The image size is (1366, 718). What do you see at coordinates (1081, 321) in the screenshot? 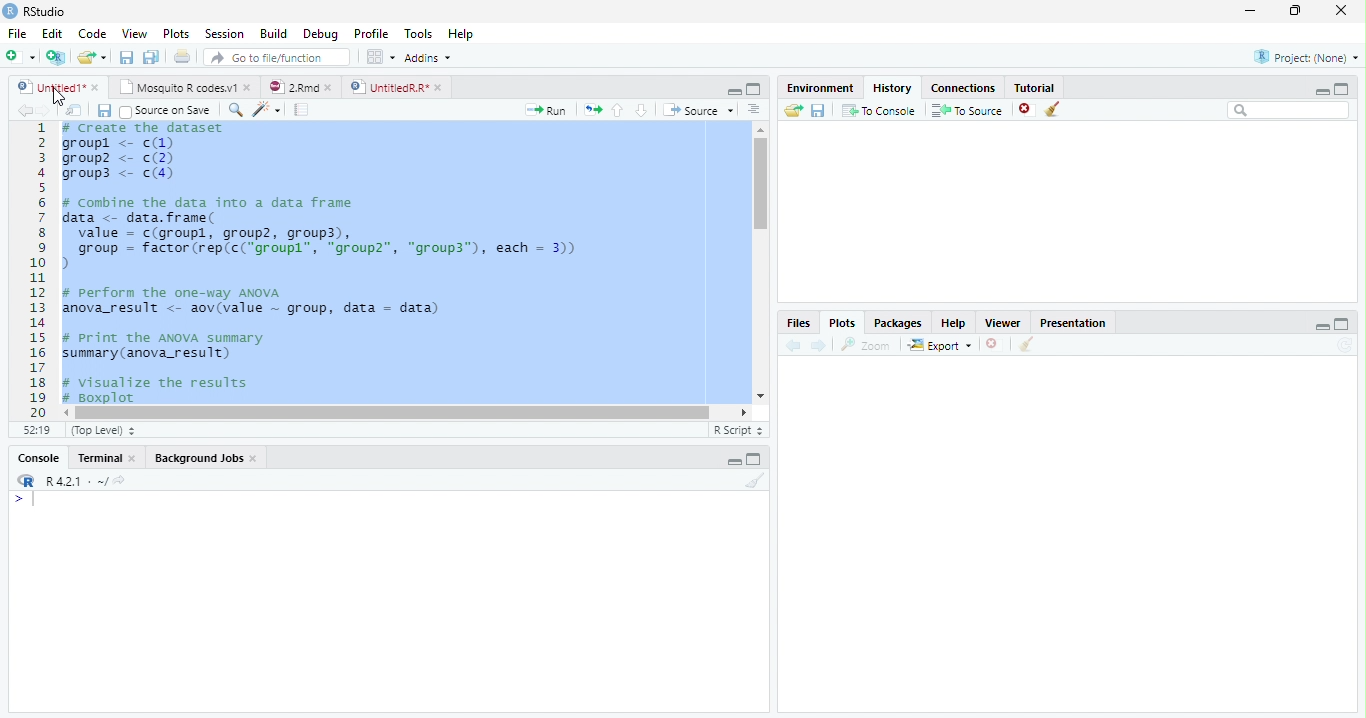
I see `Presentation` at bounding box center [1081, 321].